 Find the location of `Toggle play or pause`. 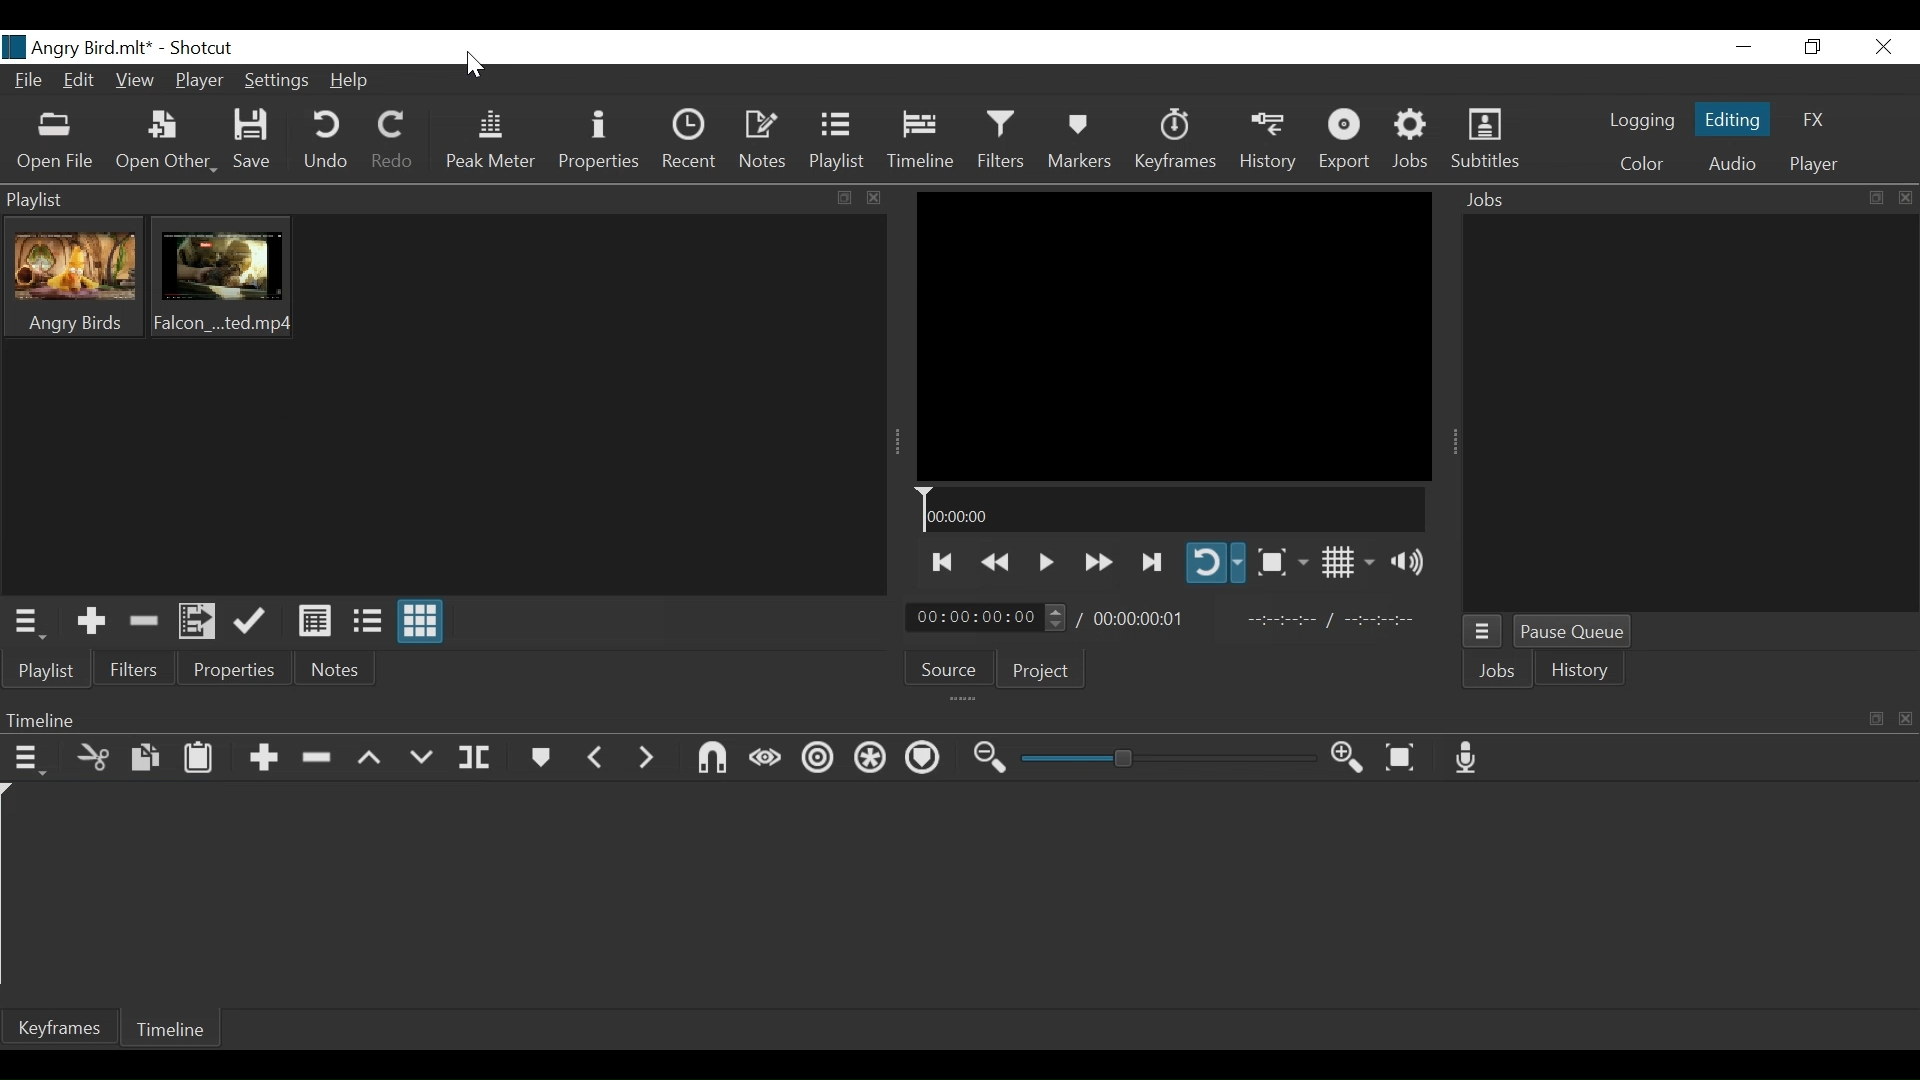

Toggle play or pause is located at coordinates (1048, 563).